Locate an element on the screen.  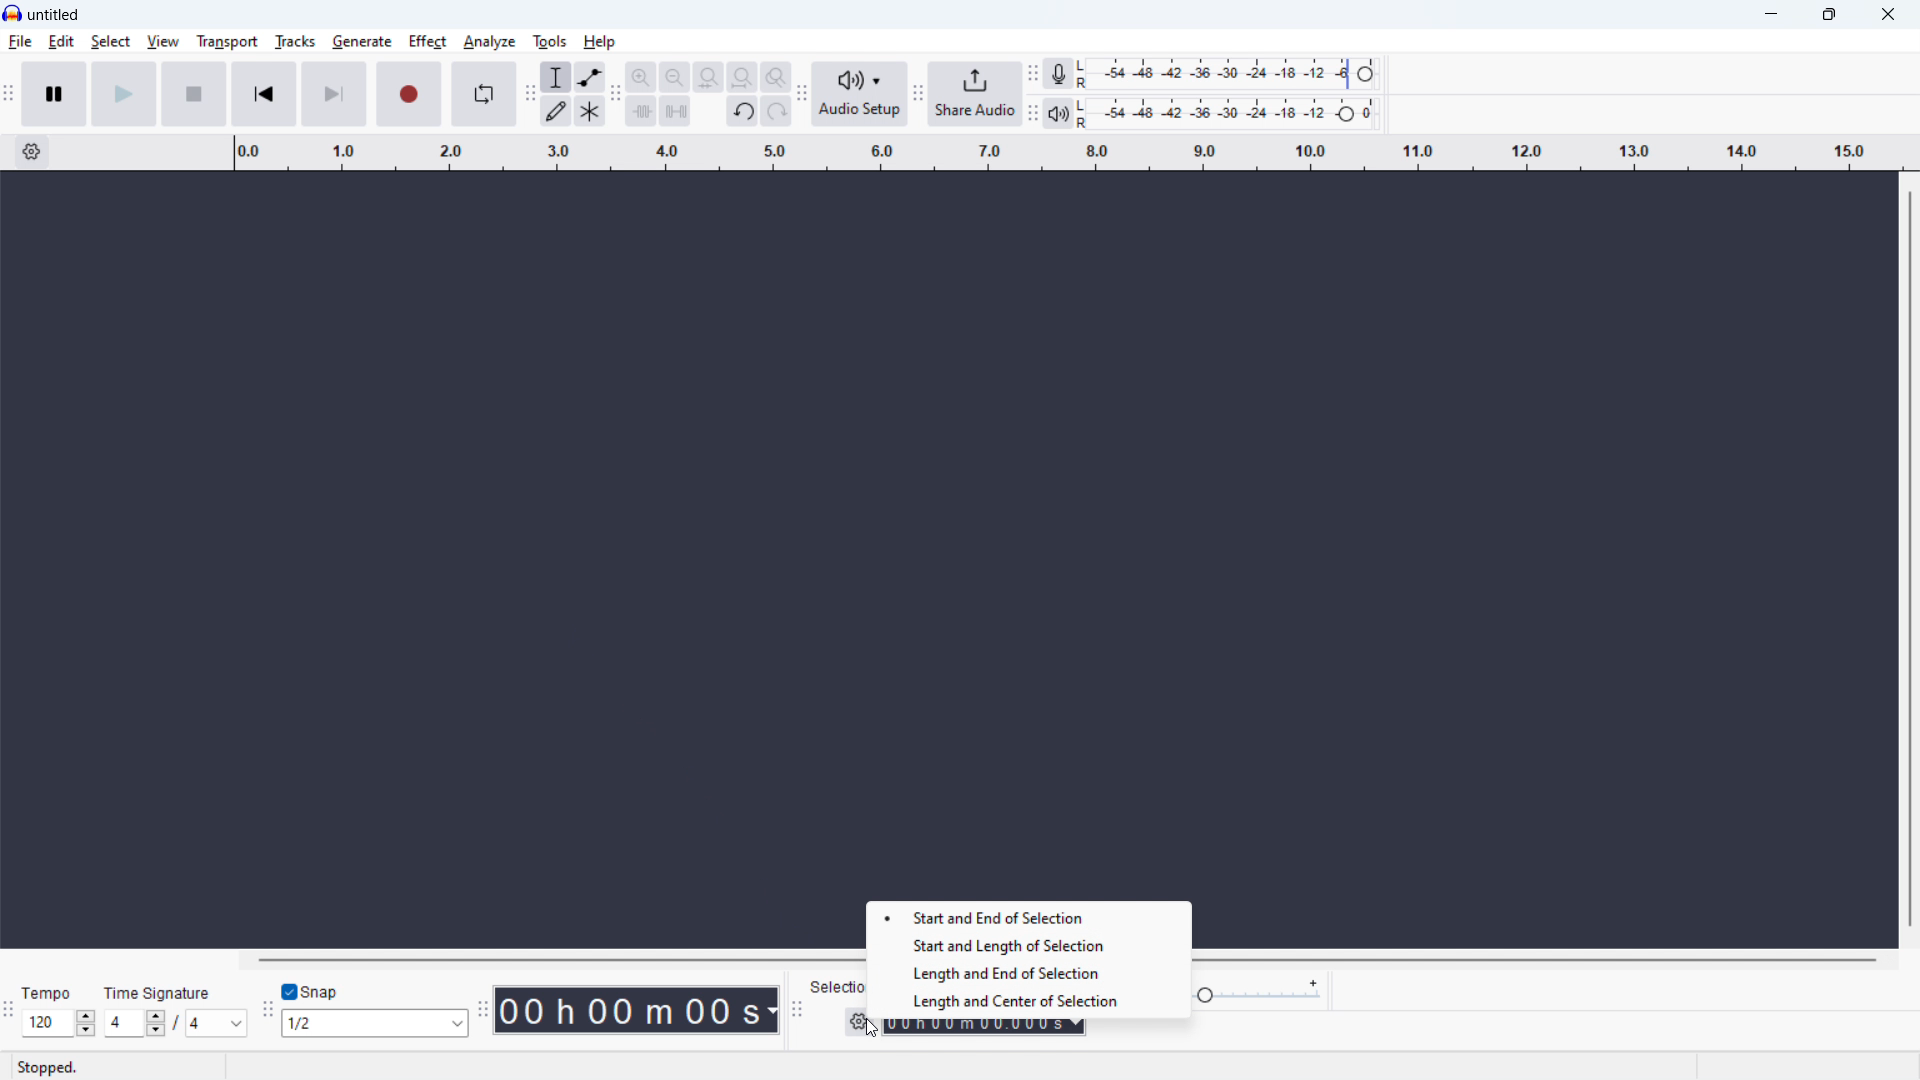
maximize is located at coordinates (1828, 15).